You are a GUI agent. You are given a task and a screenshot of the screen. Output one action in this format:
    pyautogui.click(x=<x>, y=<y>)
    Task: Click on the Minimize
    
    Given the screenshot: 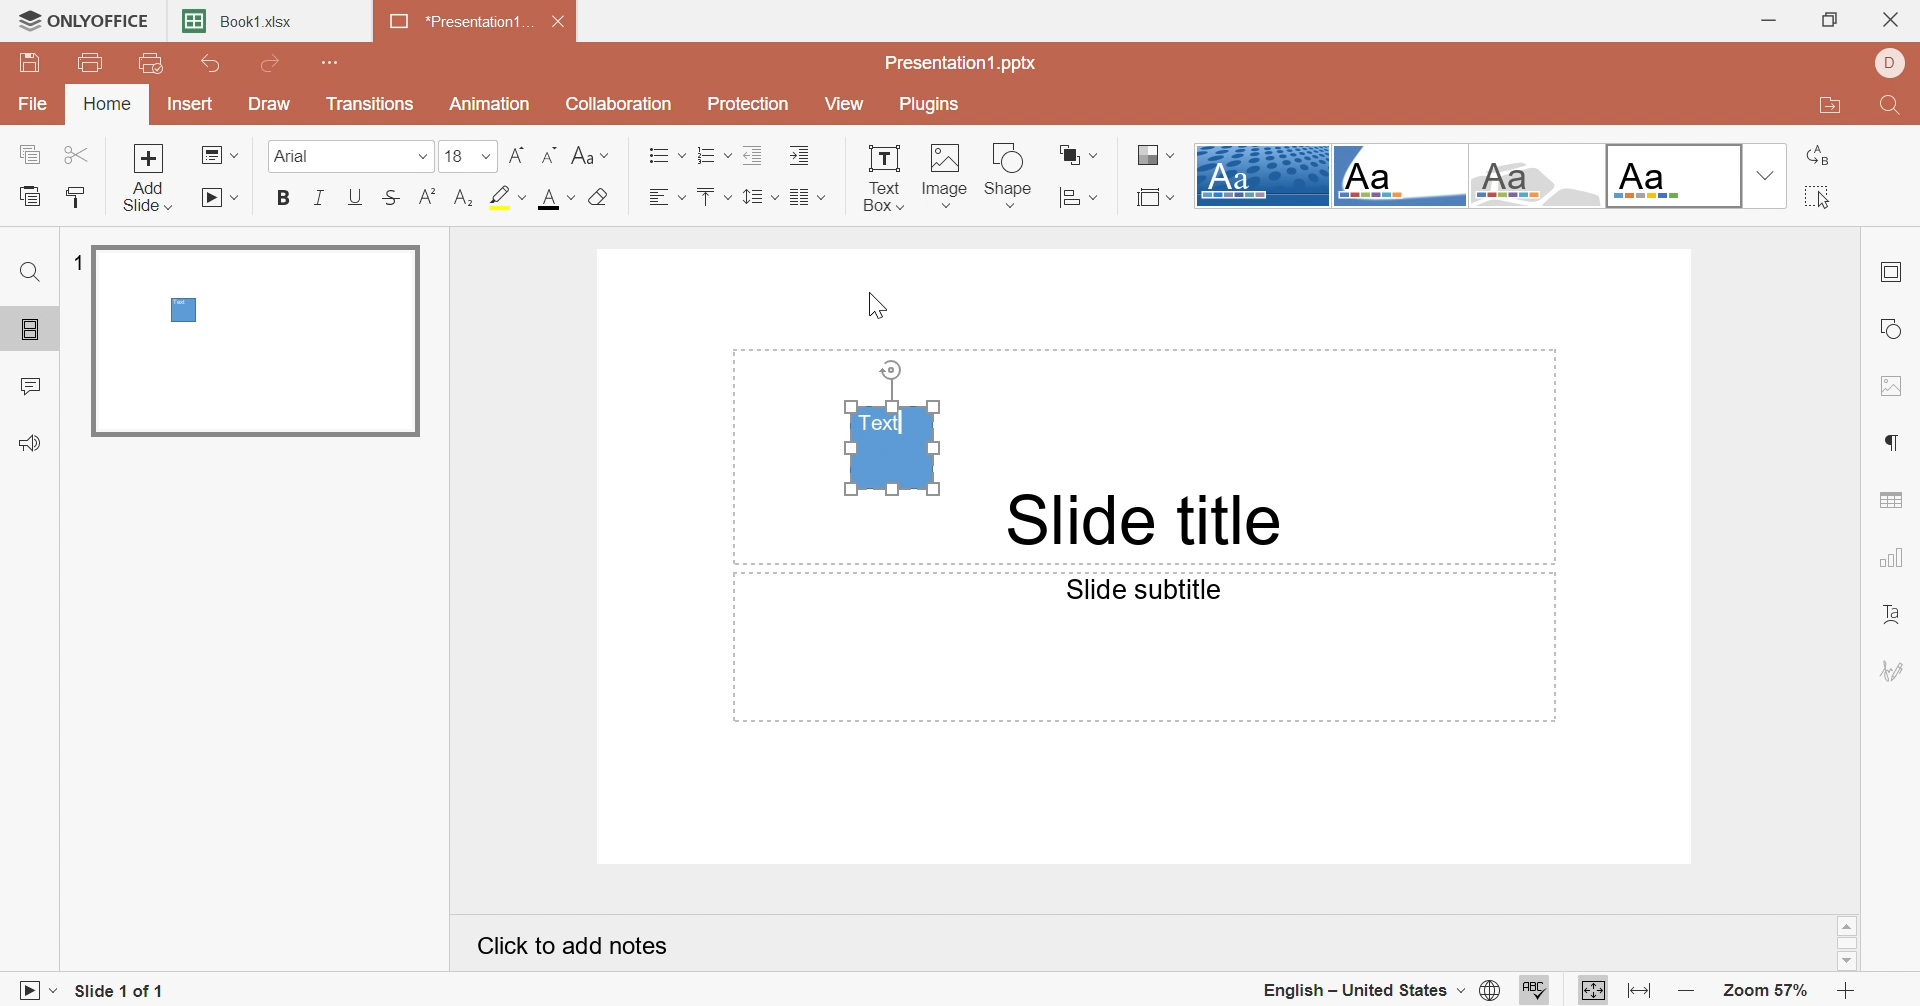 What is the action you would take?
    pyautogui.click(x=1763, y=23)
    